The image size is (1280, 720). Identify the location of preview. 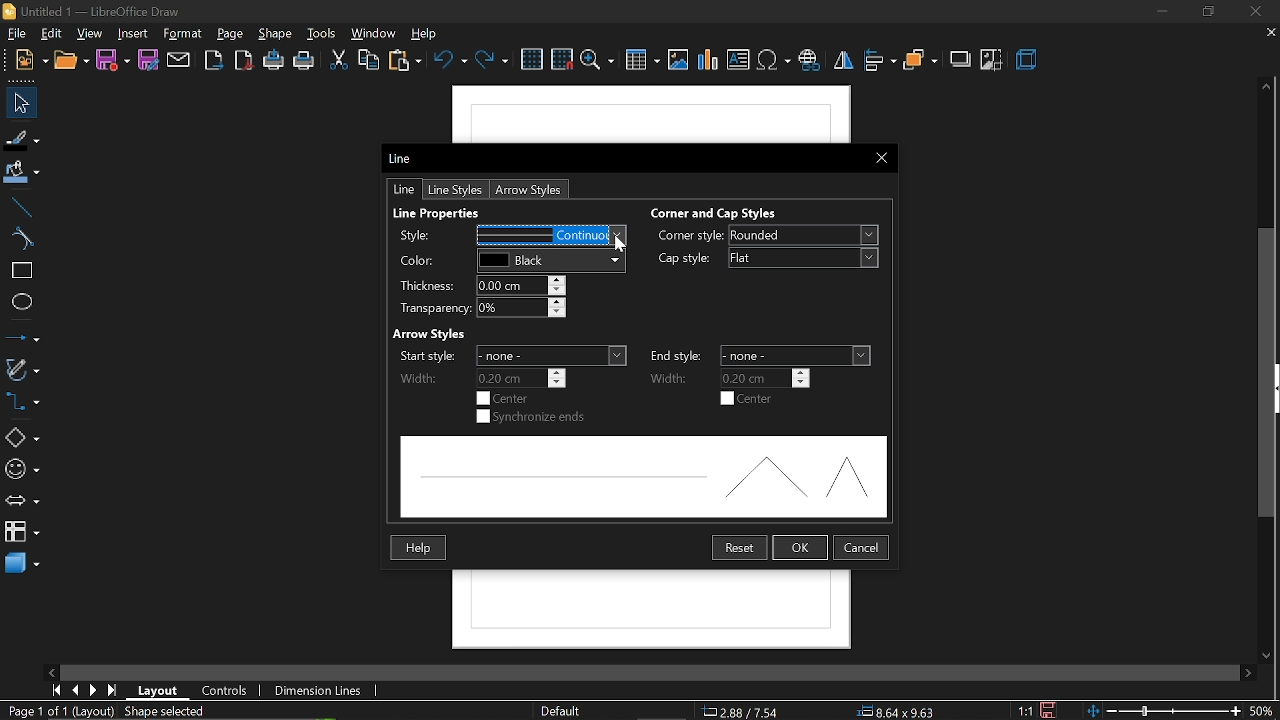
(646, 478).